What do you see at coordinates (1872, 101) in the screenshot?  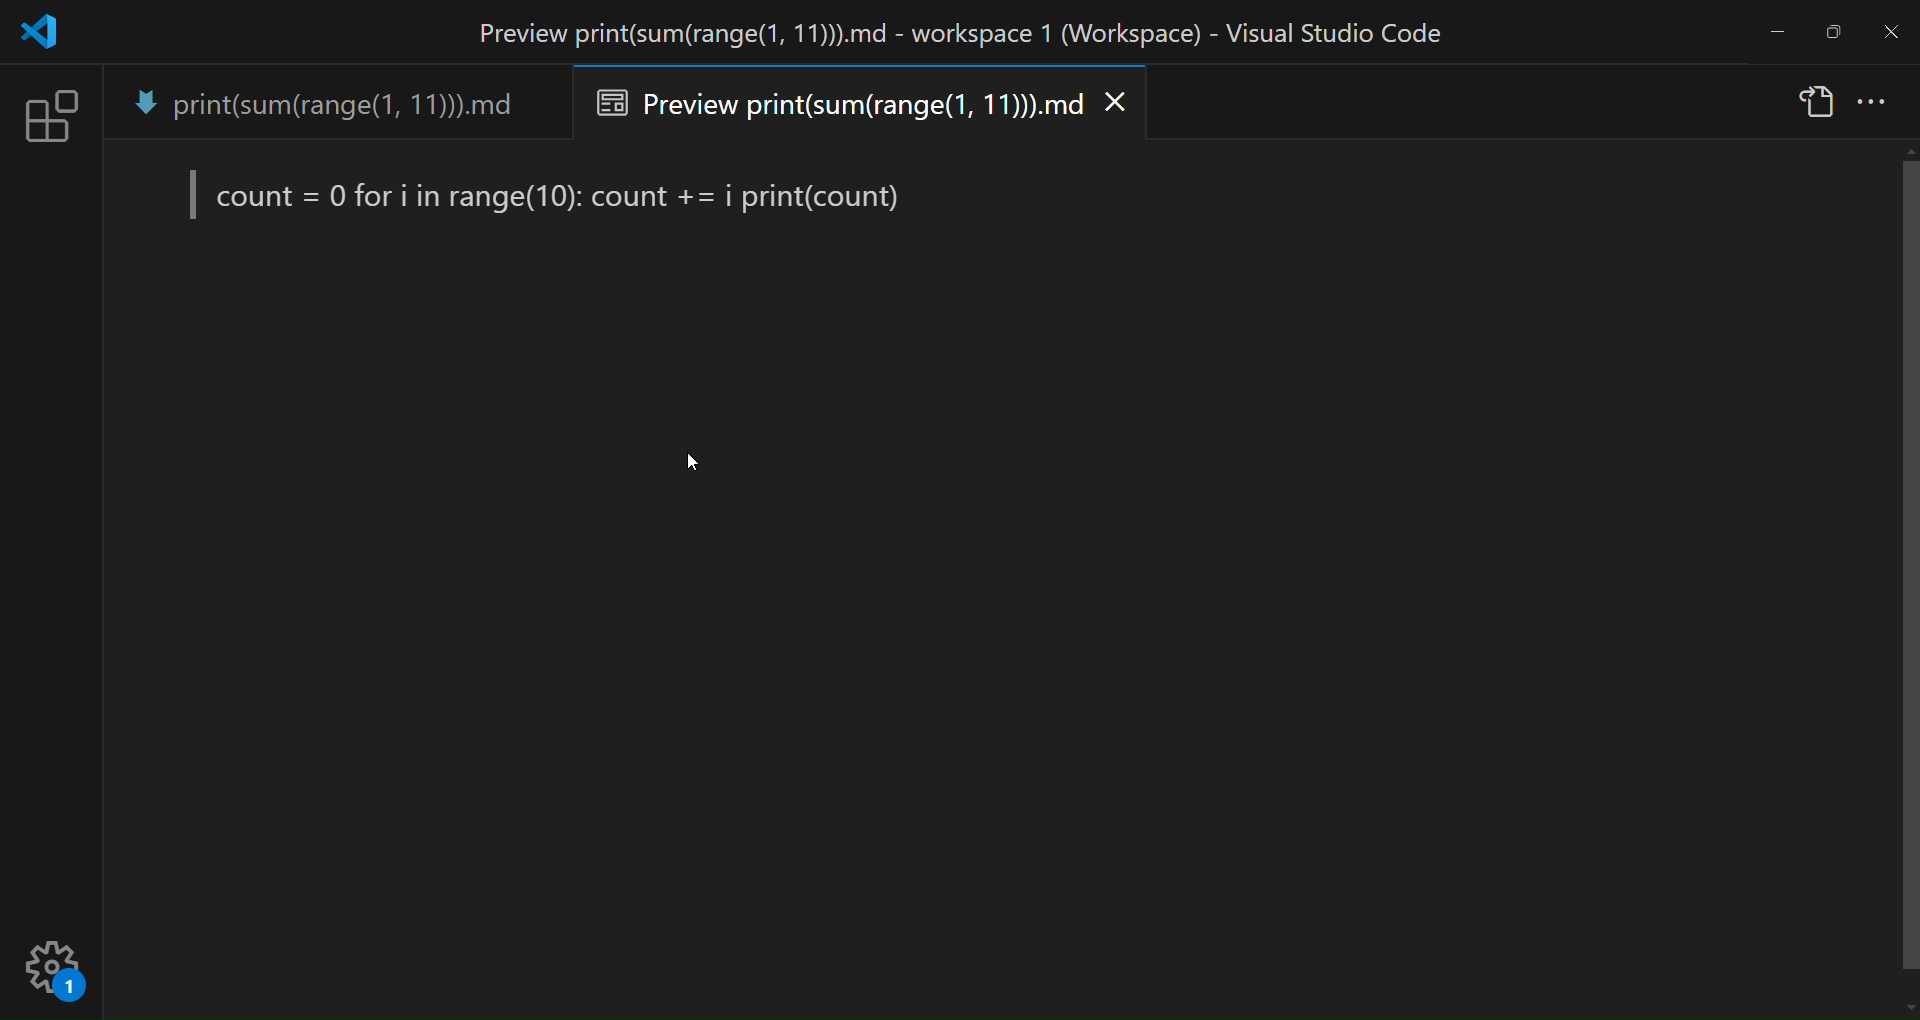 I see `more` at bounding box center [1872, 101].